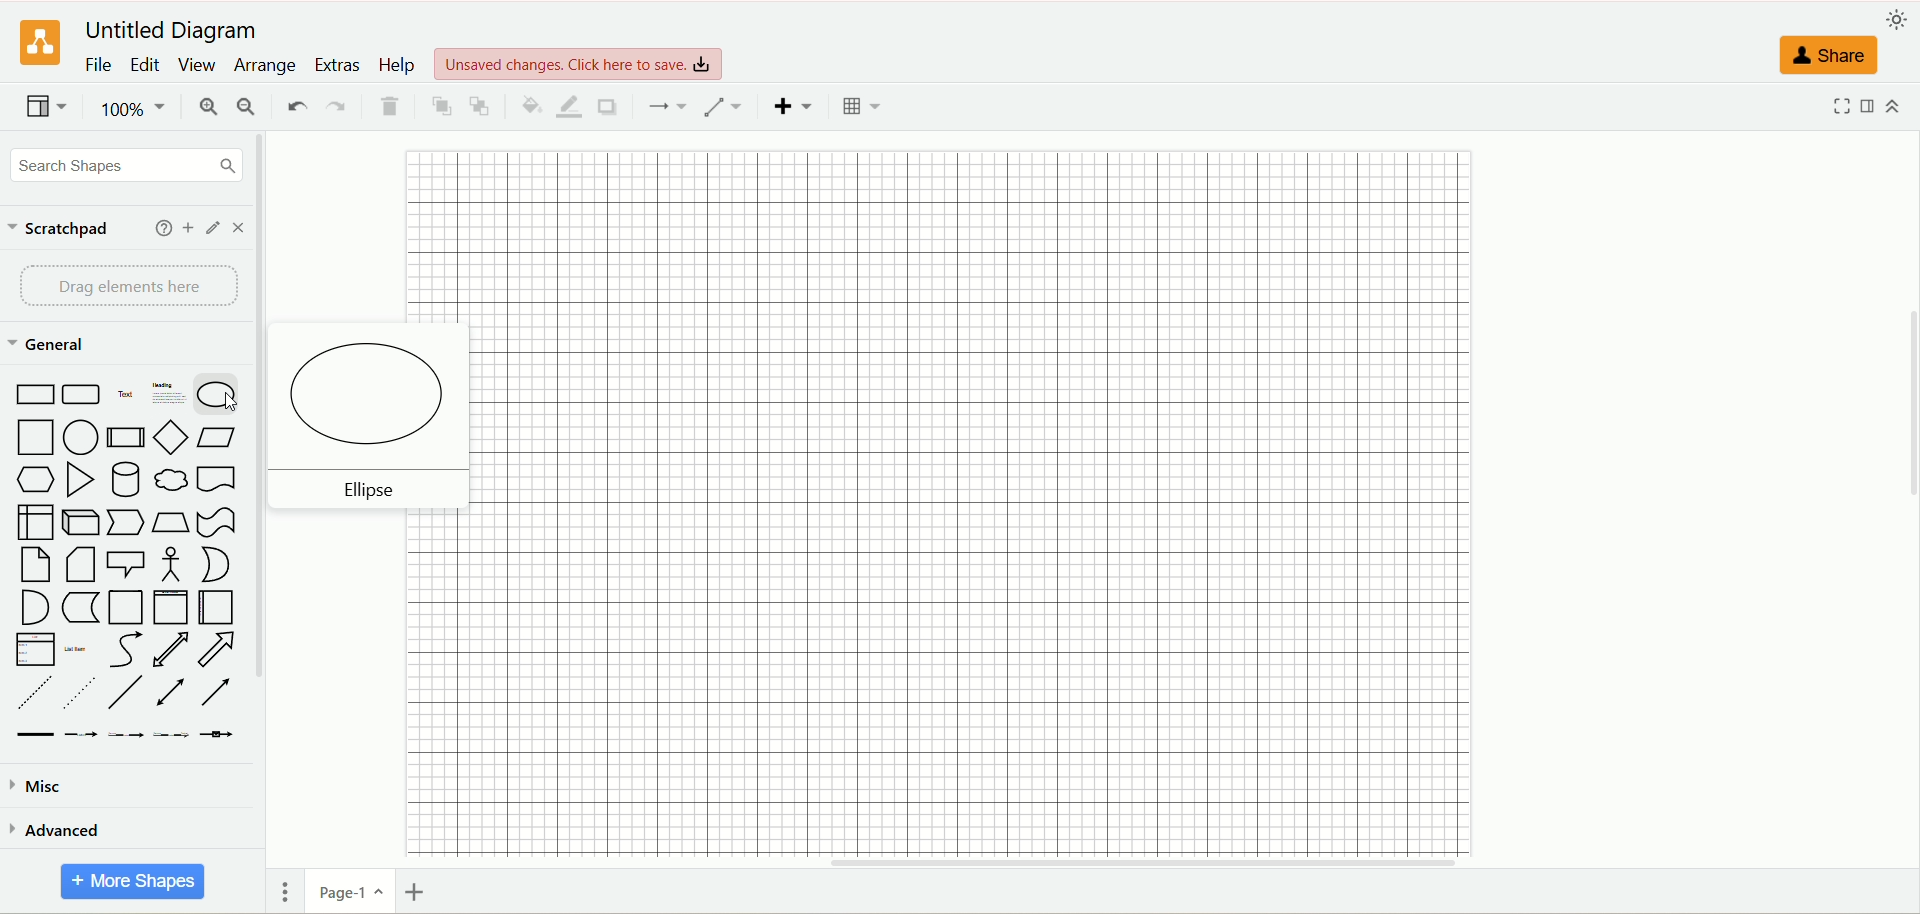  I want to click on curve arrow, so click(125, 651).